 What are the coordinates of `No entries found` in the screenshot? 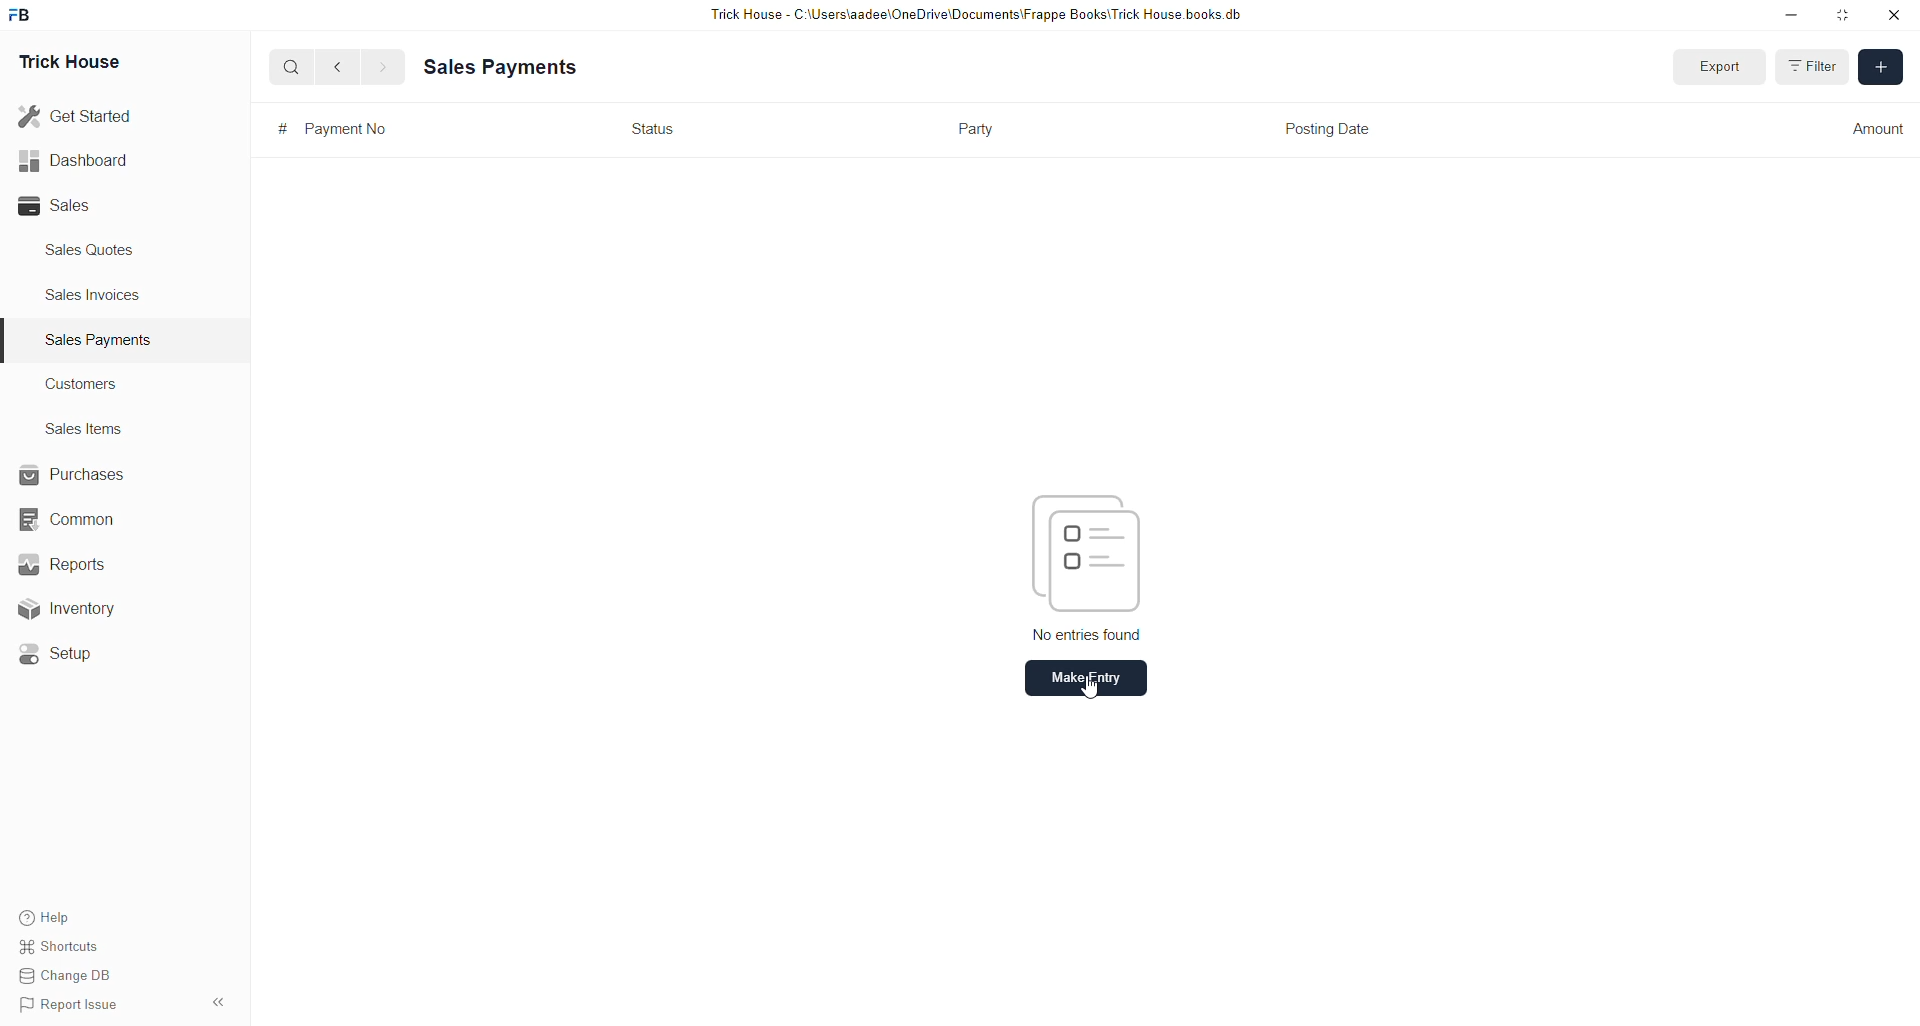 It's located at (1090, 636).